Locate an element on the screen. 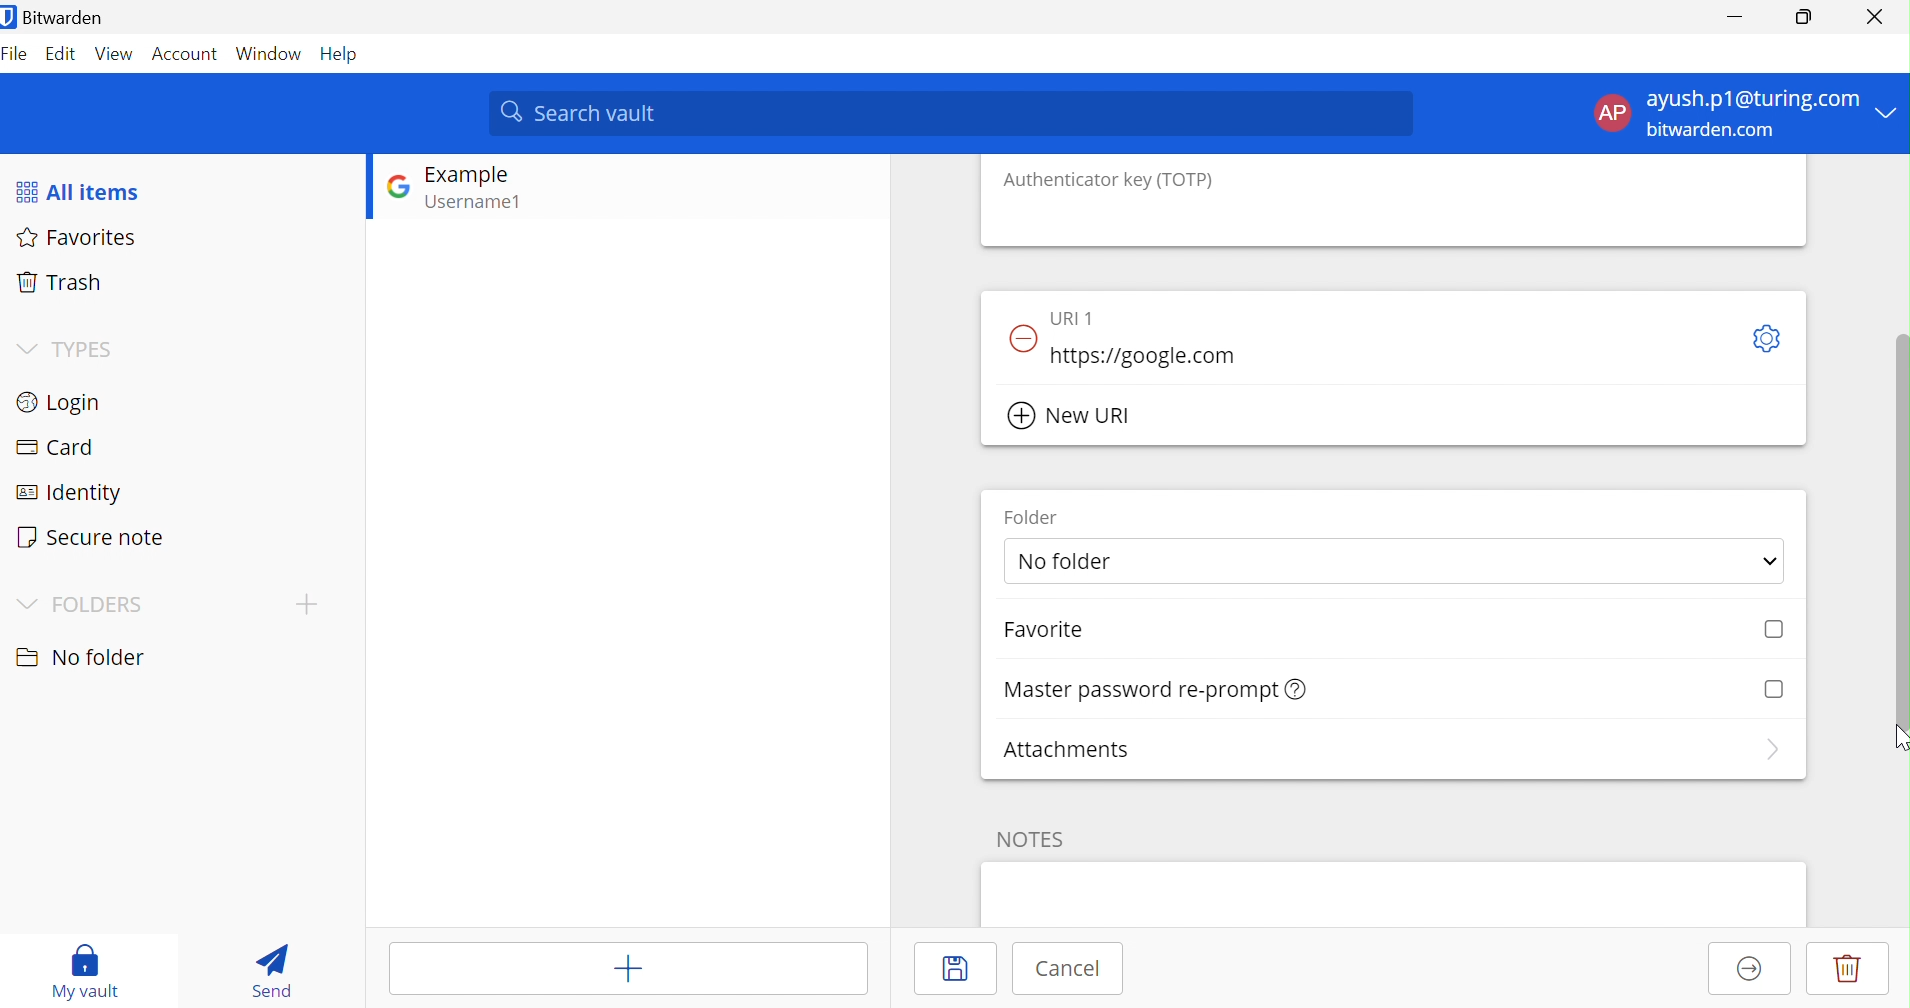 The image size is (1910, 1008). Close is located at coordinates (1874, 14).